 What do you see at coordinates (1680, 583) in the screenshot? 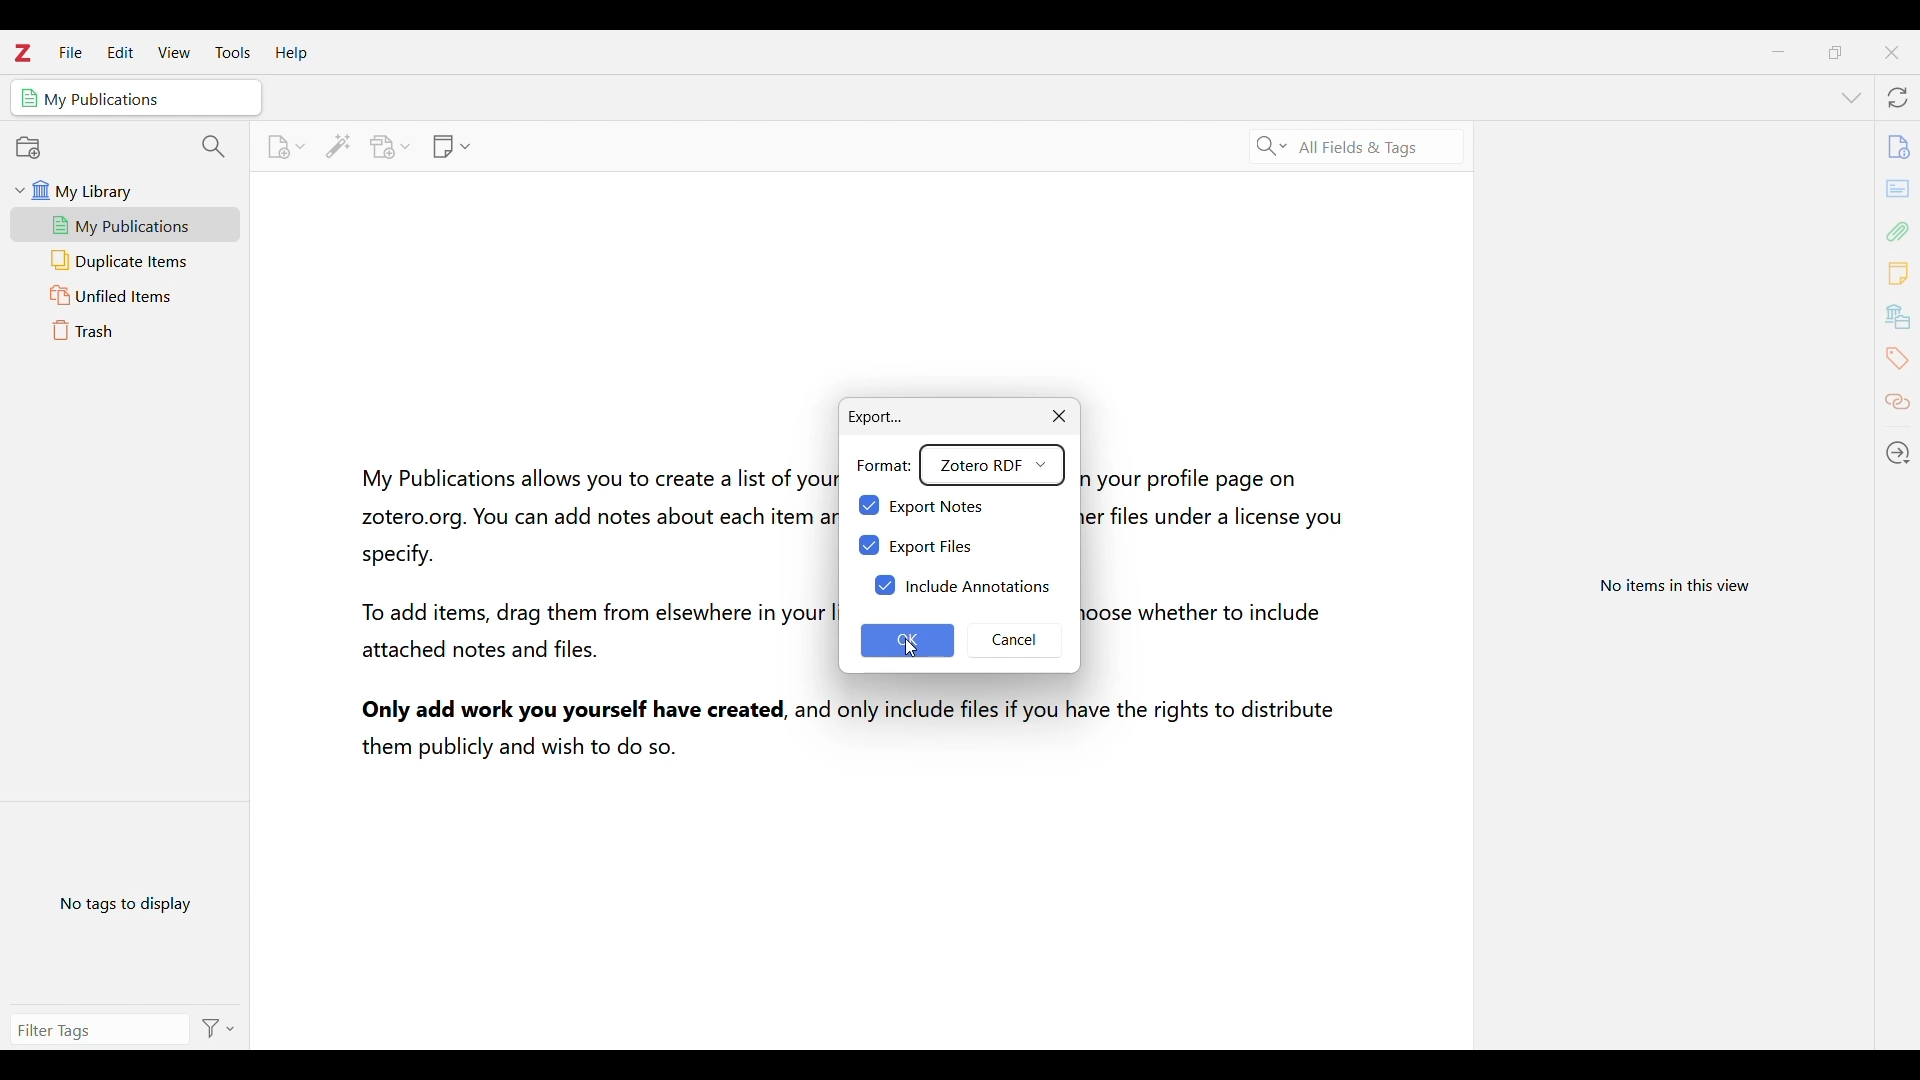
I see `View information specific to selected item` at bounding box center [1680, 583].